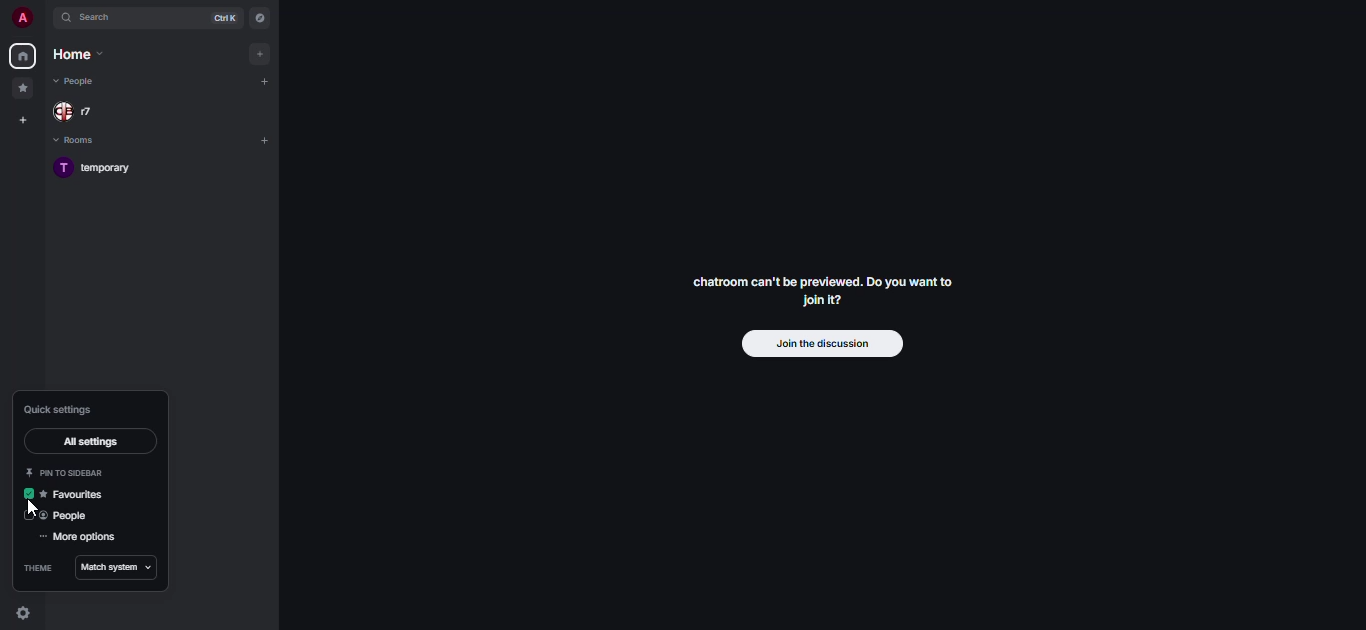 This screenshot has height=630, width=1366. I want to click on rooms, so click(85, 140).